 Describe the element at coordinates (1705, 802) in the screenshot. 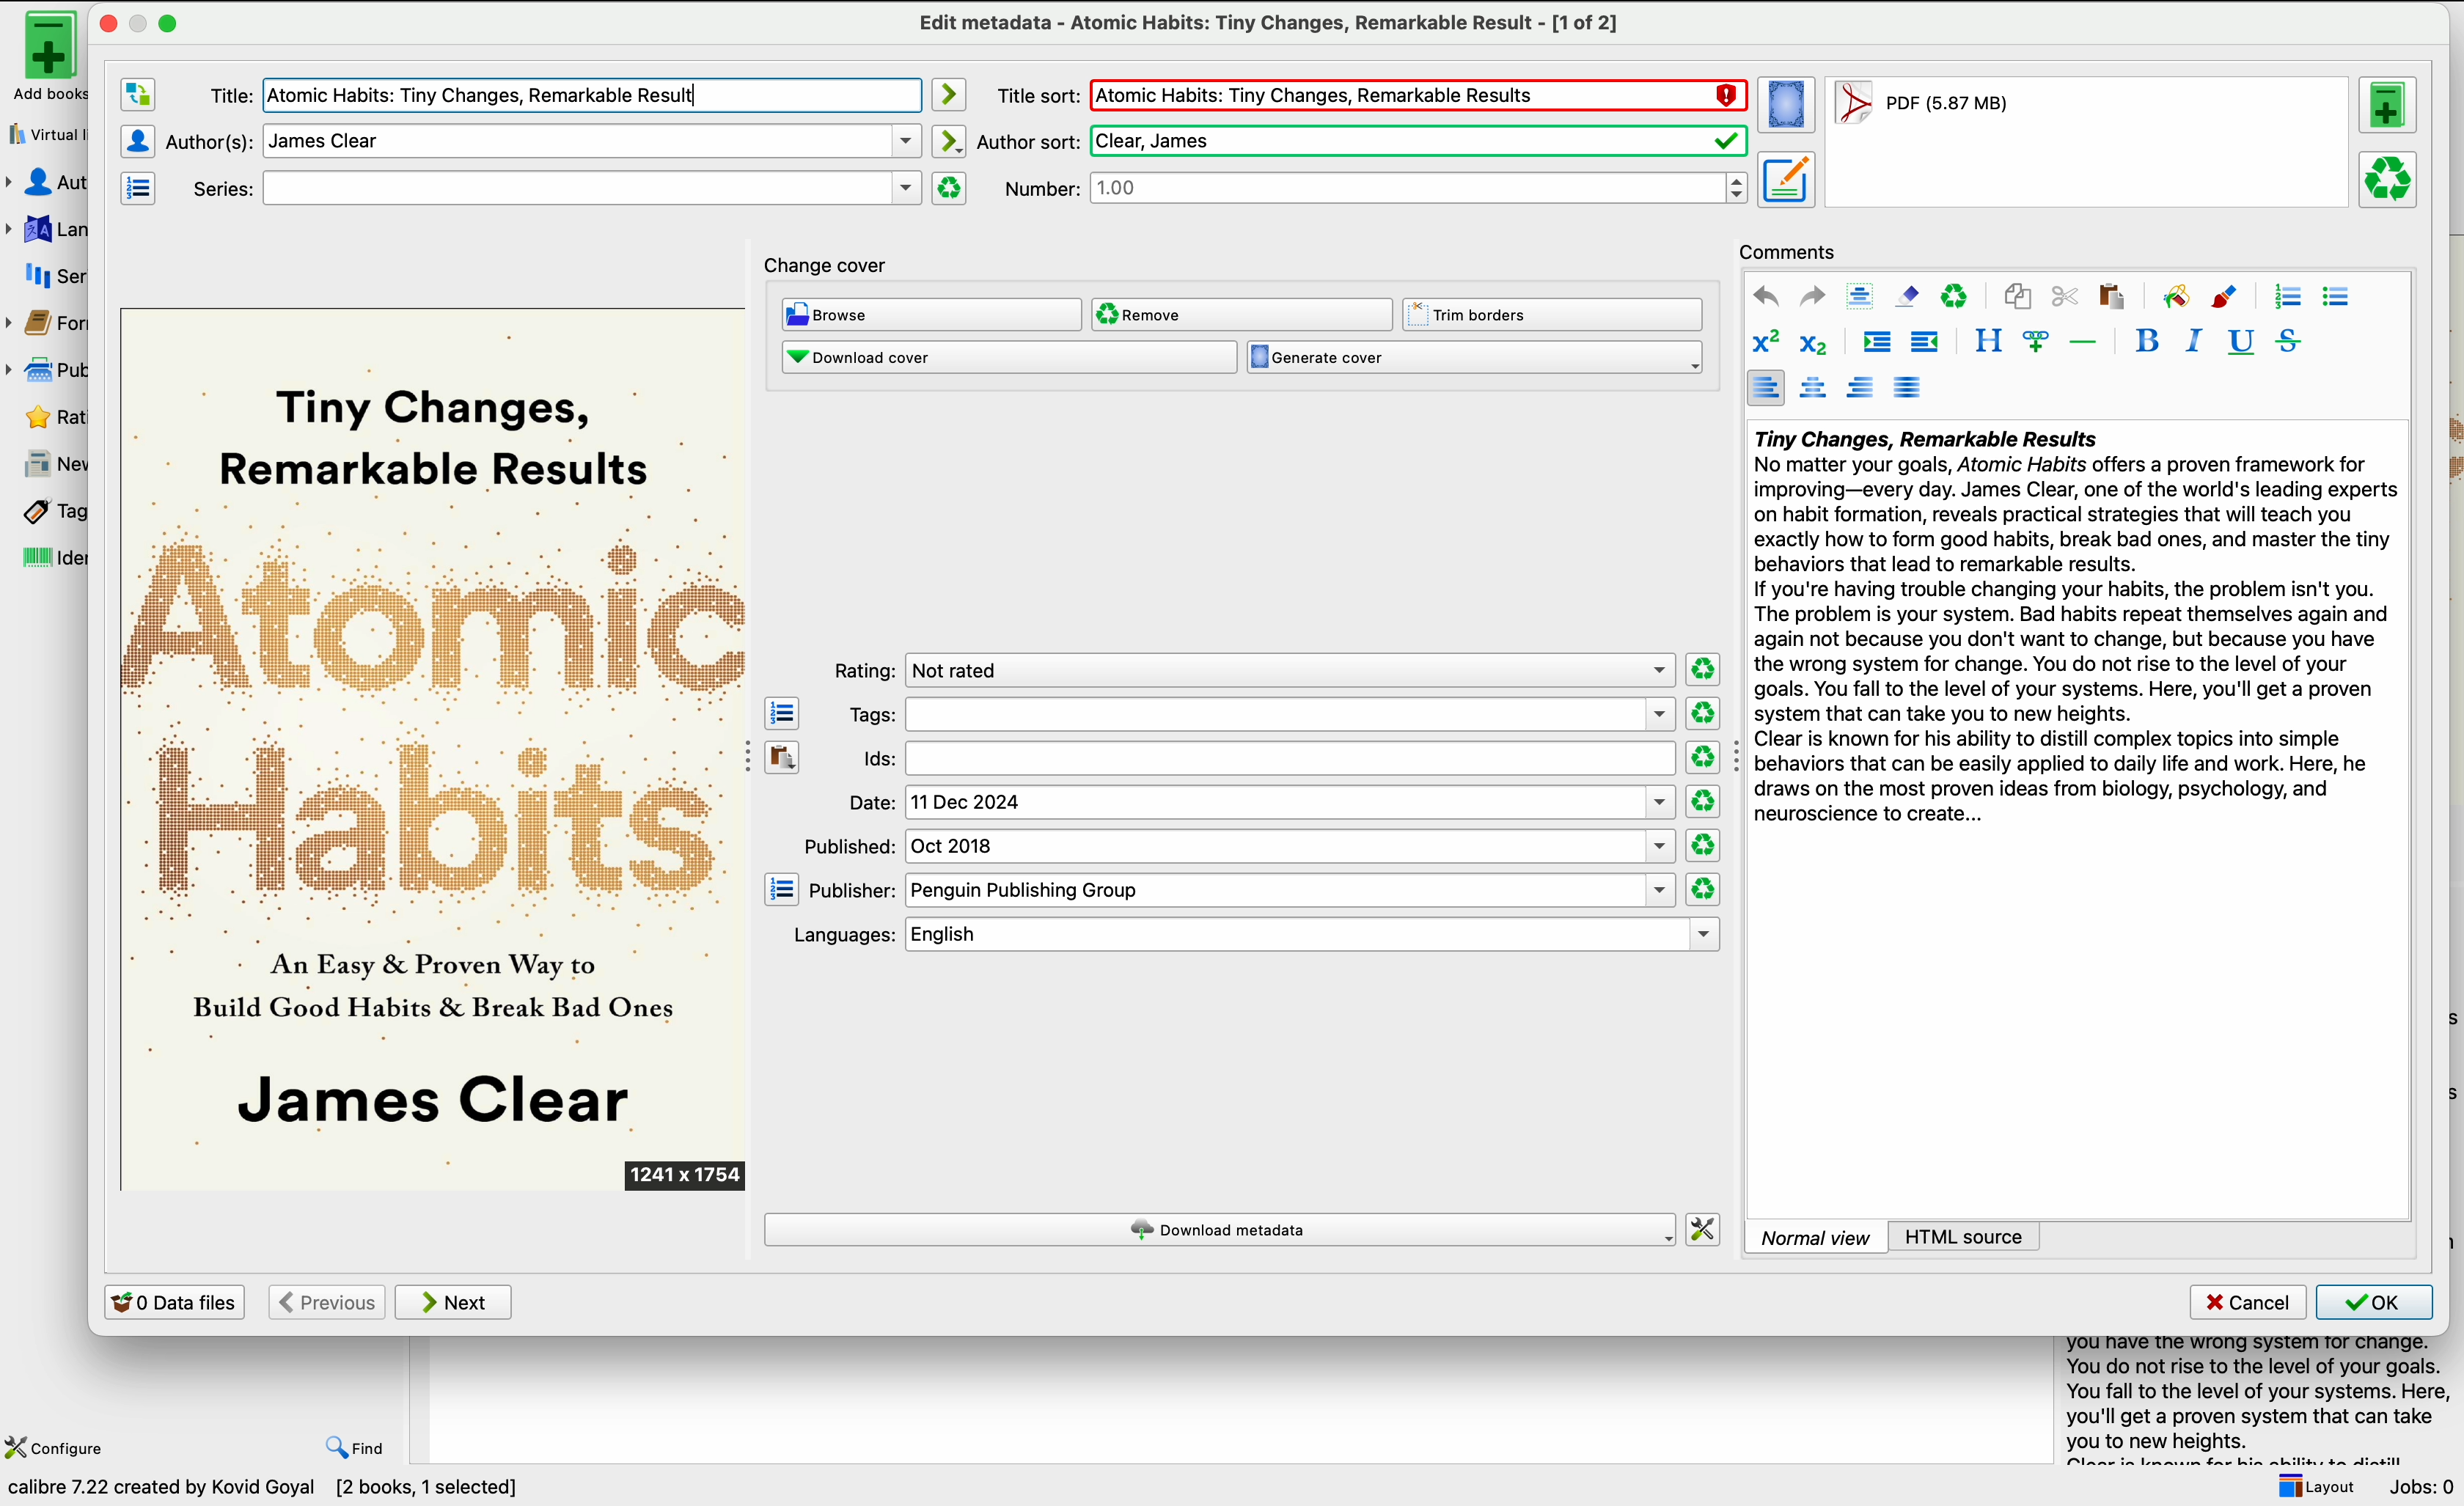

I see `clear rating` at that location.